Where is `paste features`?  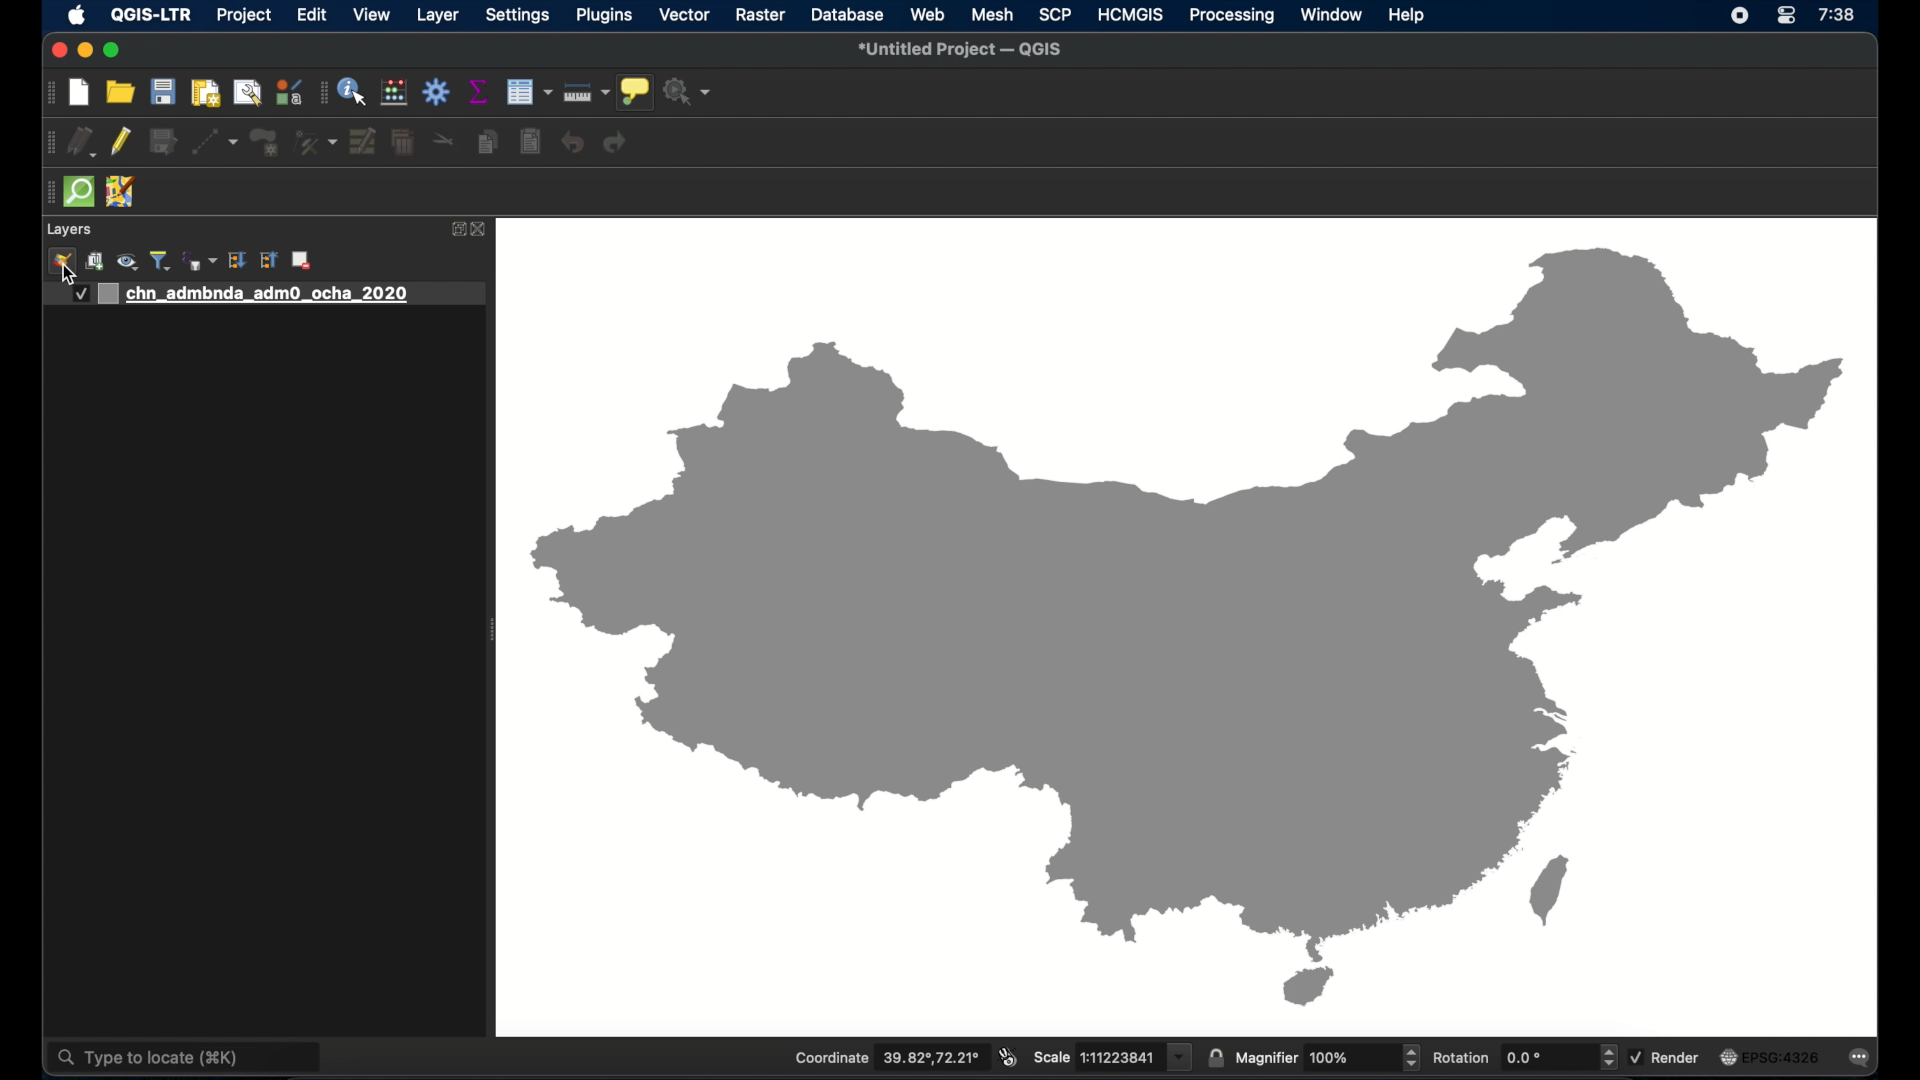
paste features is located at coordinates (532, 142).